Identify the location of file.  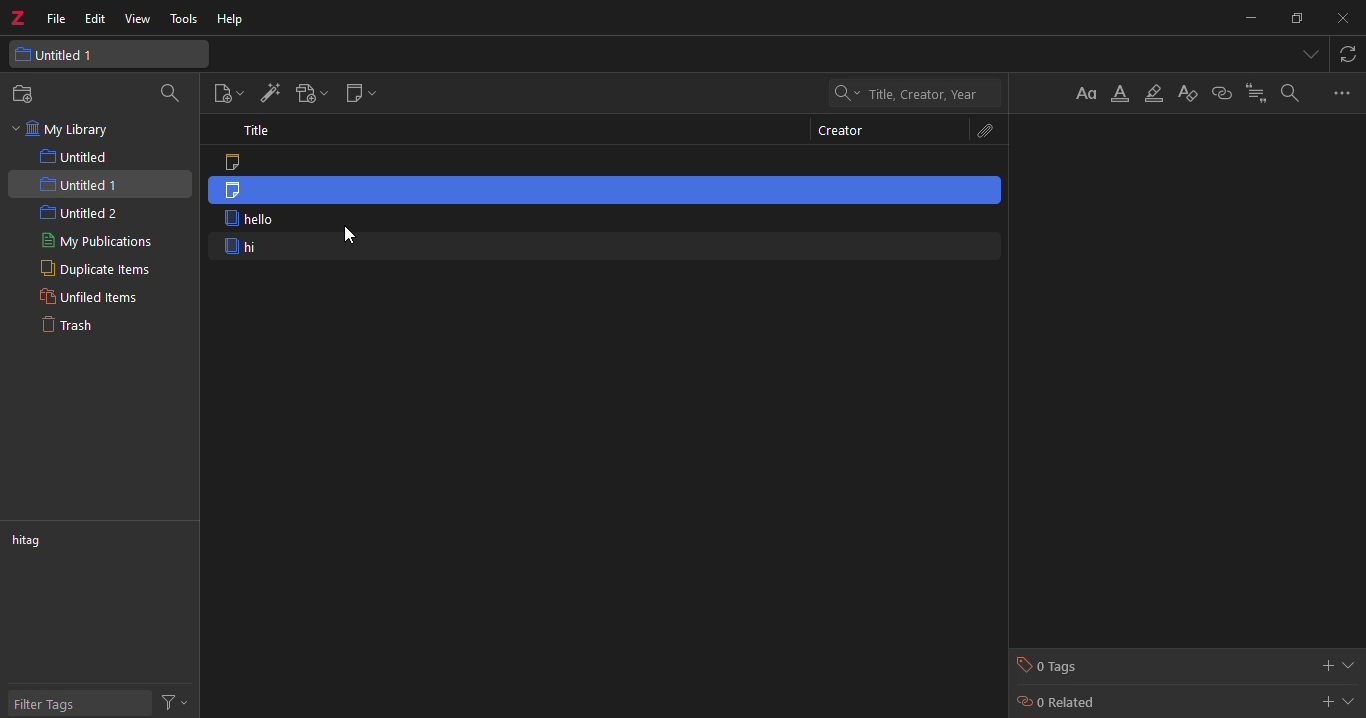
(56, 21).